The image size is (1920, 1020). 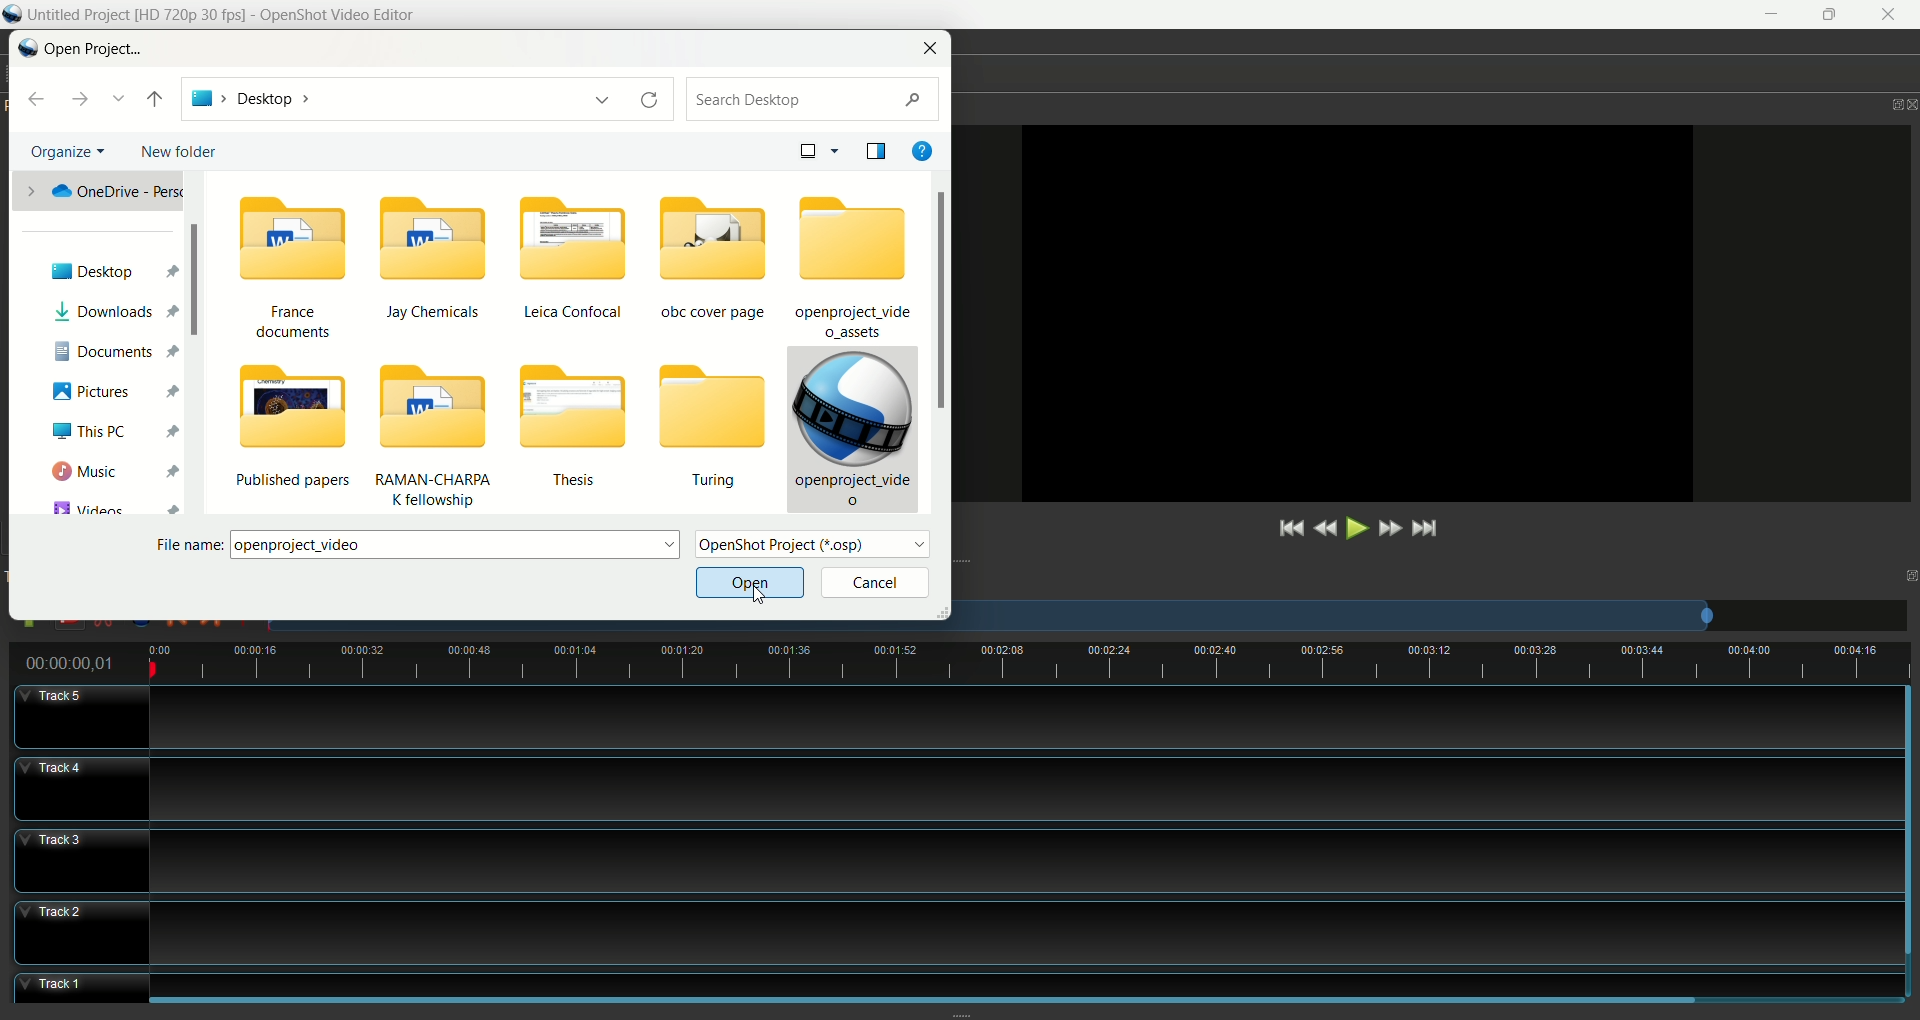 What do you see at coordinates (717, 257) in the screenshot?
I see `obc cover page` at bounding box center [717, 257].